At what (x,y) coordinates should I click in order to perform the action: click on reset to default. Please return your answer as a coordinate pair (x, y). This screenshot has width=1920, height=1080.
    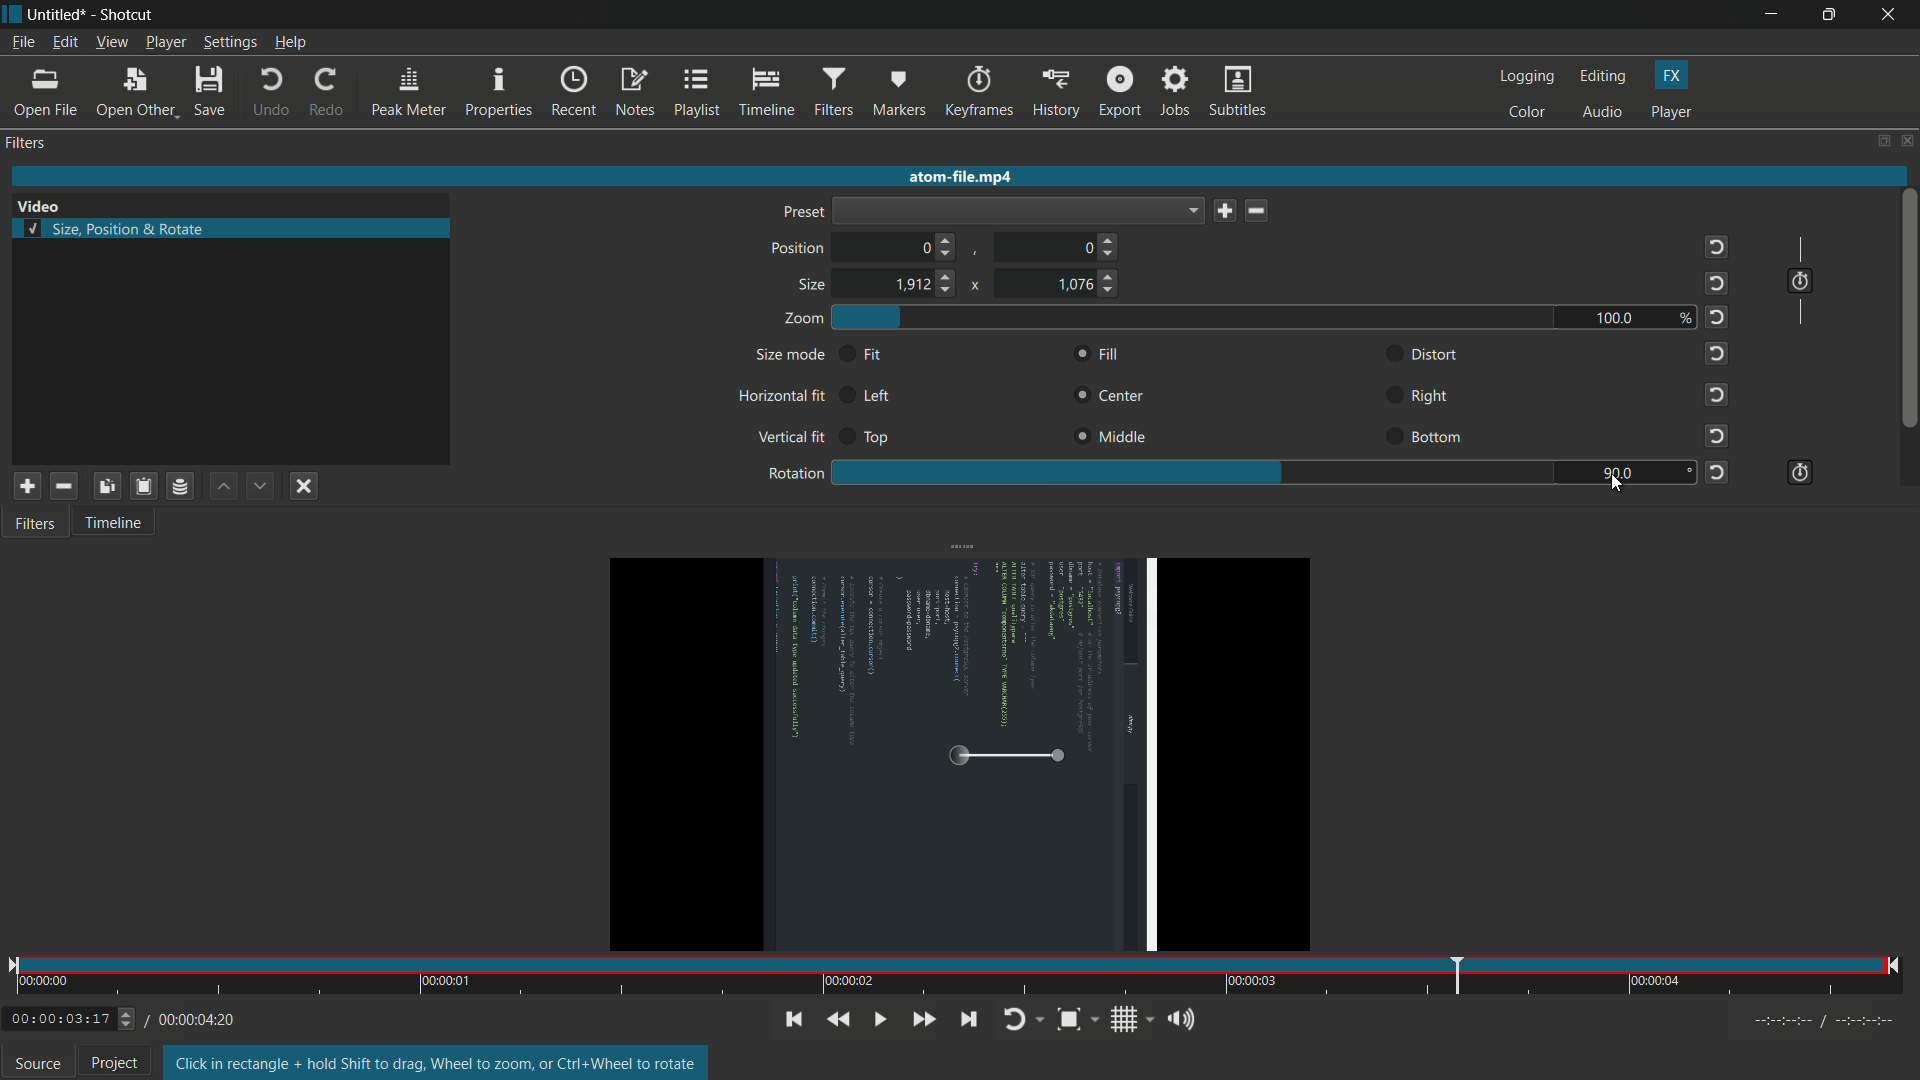
    Looking at the image, I should click on (1718, 246).